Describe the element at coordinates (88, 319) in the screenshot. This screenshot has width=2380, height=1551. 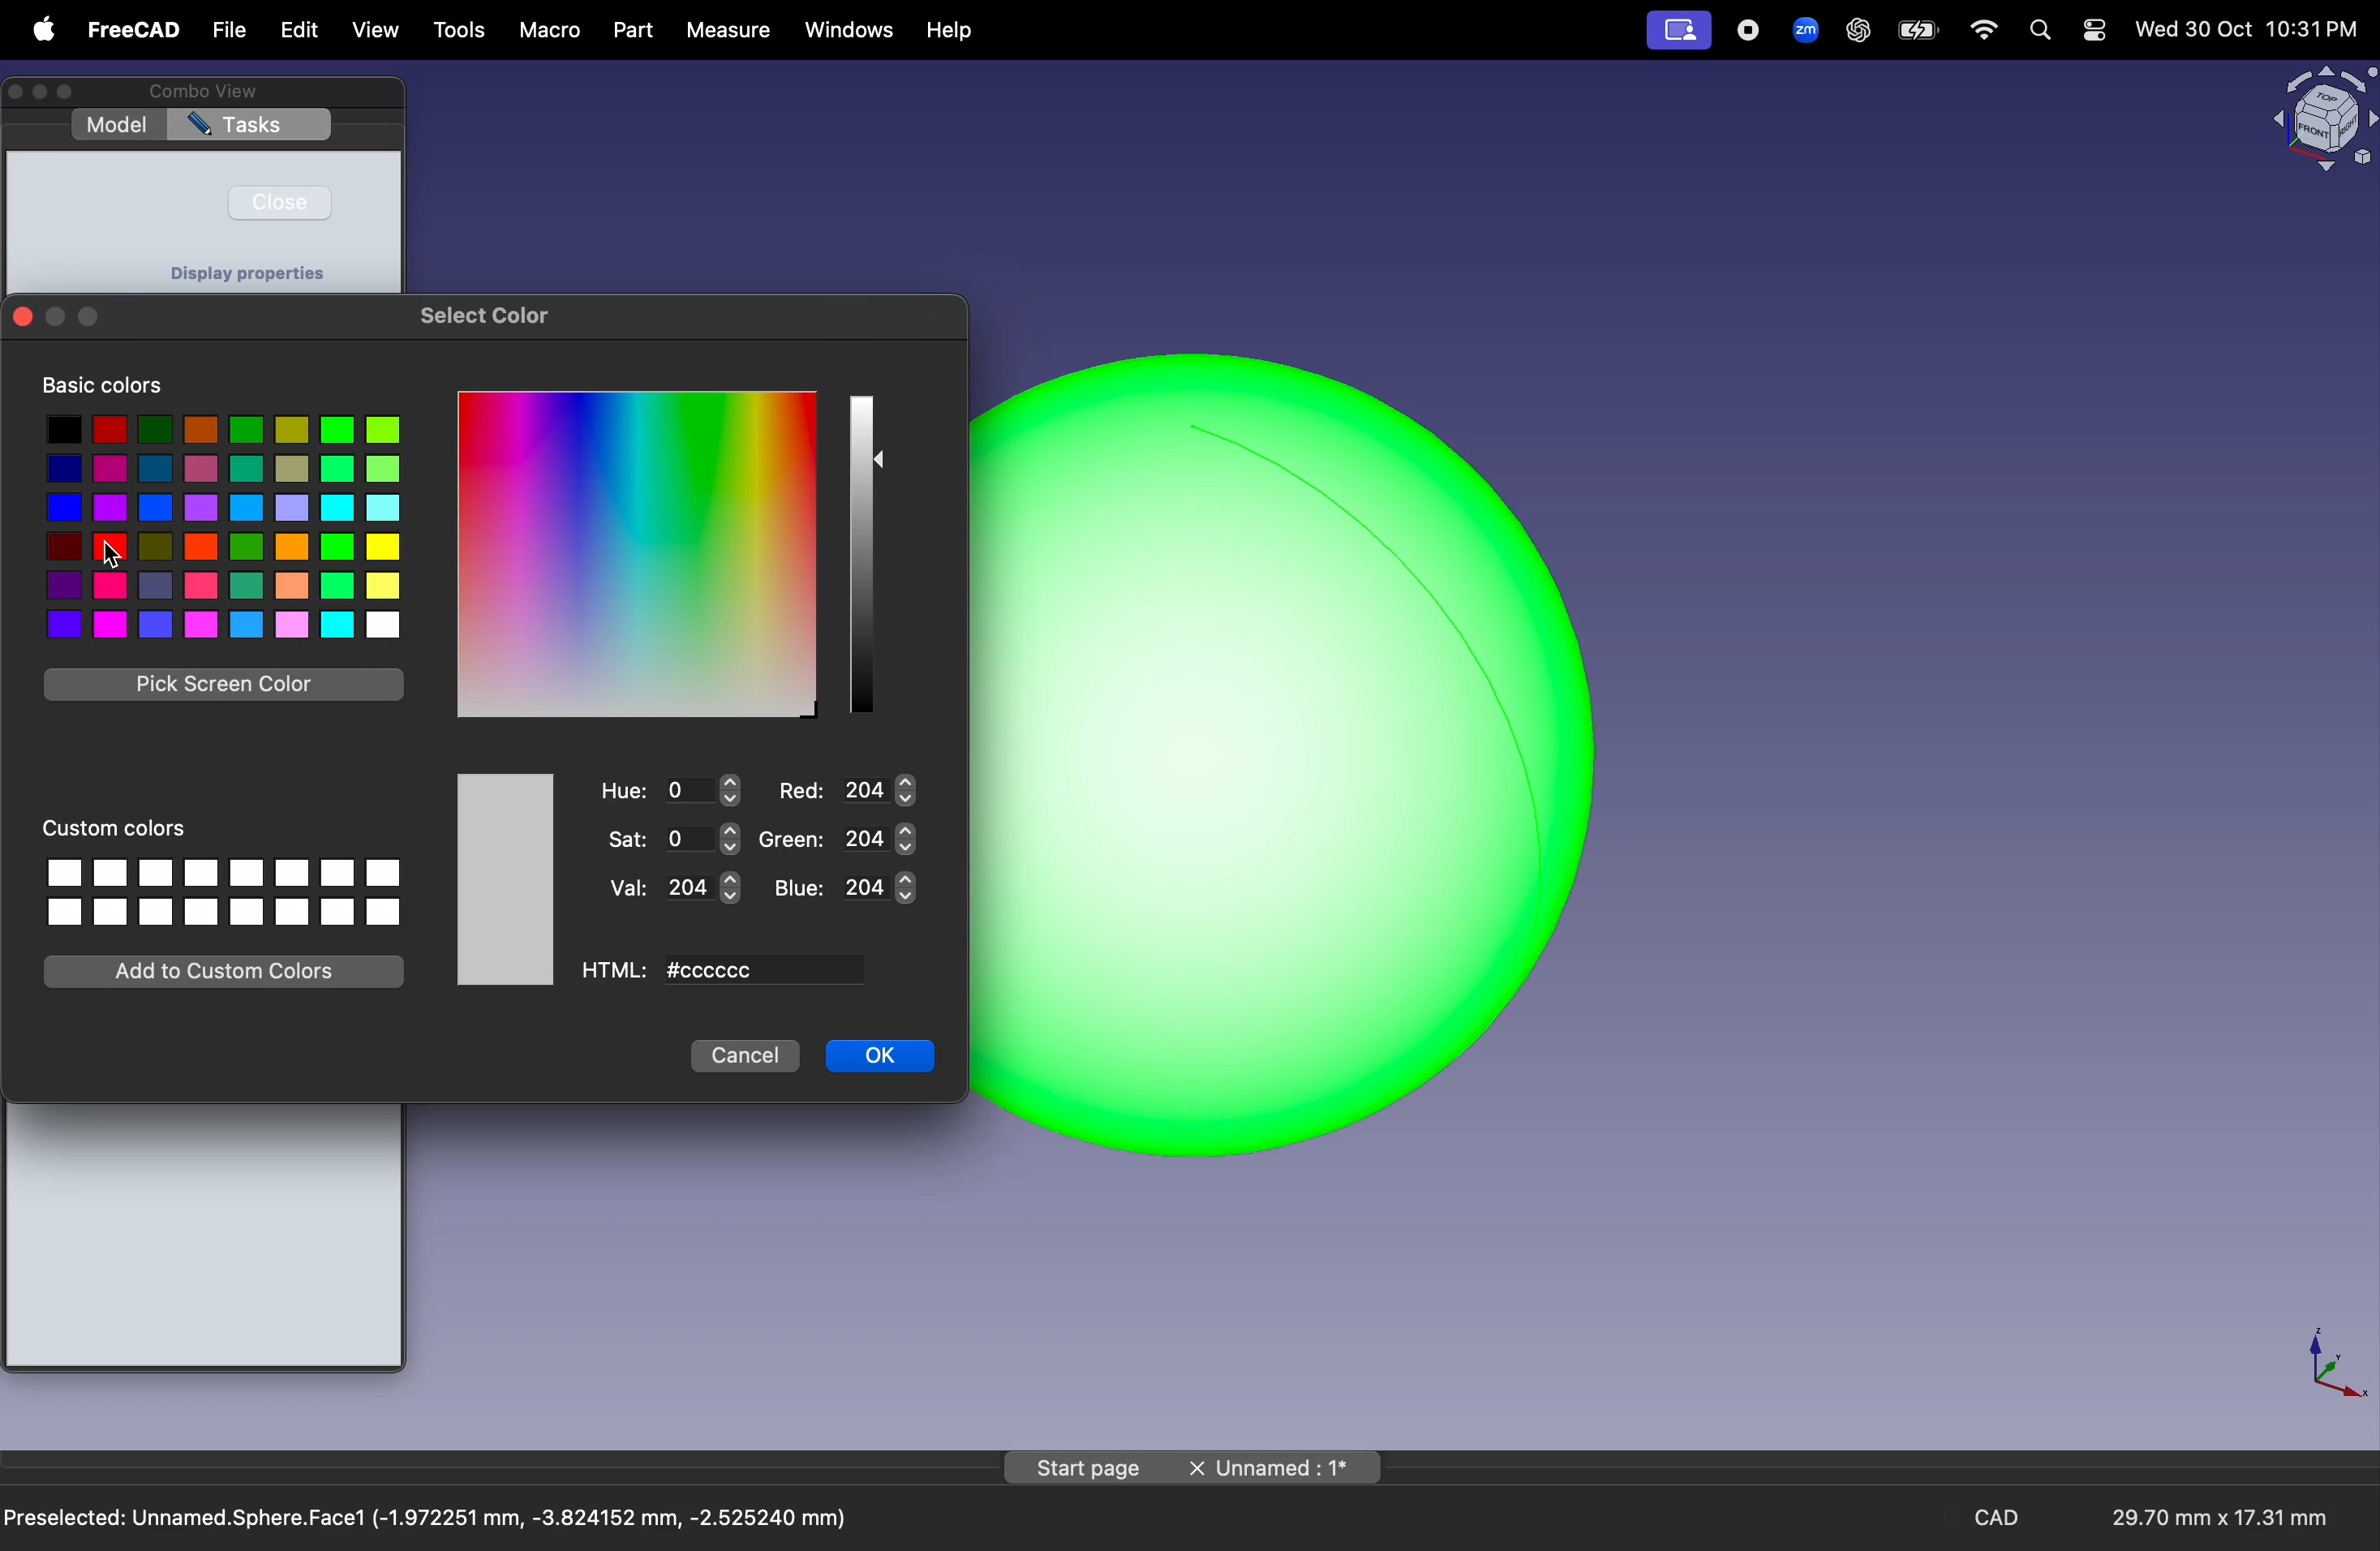
I see `fullscreen` at that location.